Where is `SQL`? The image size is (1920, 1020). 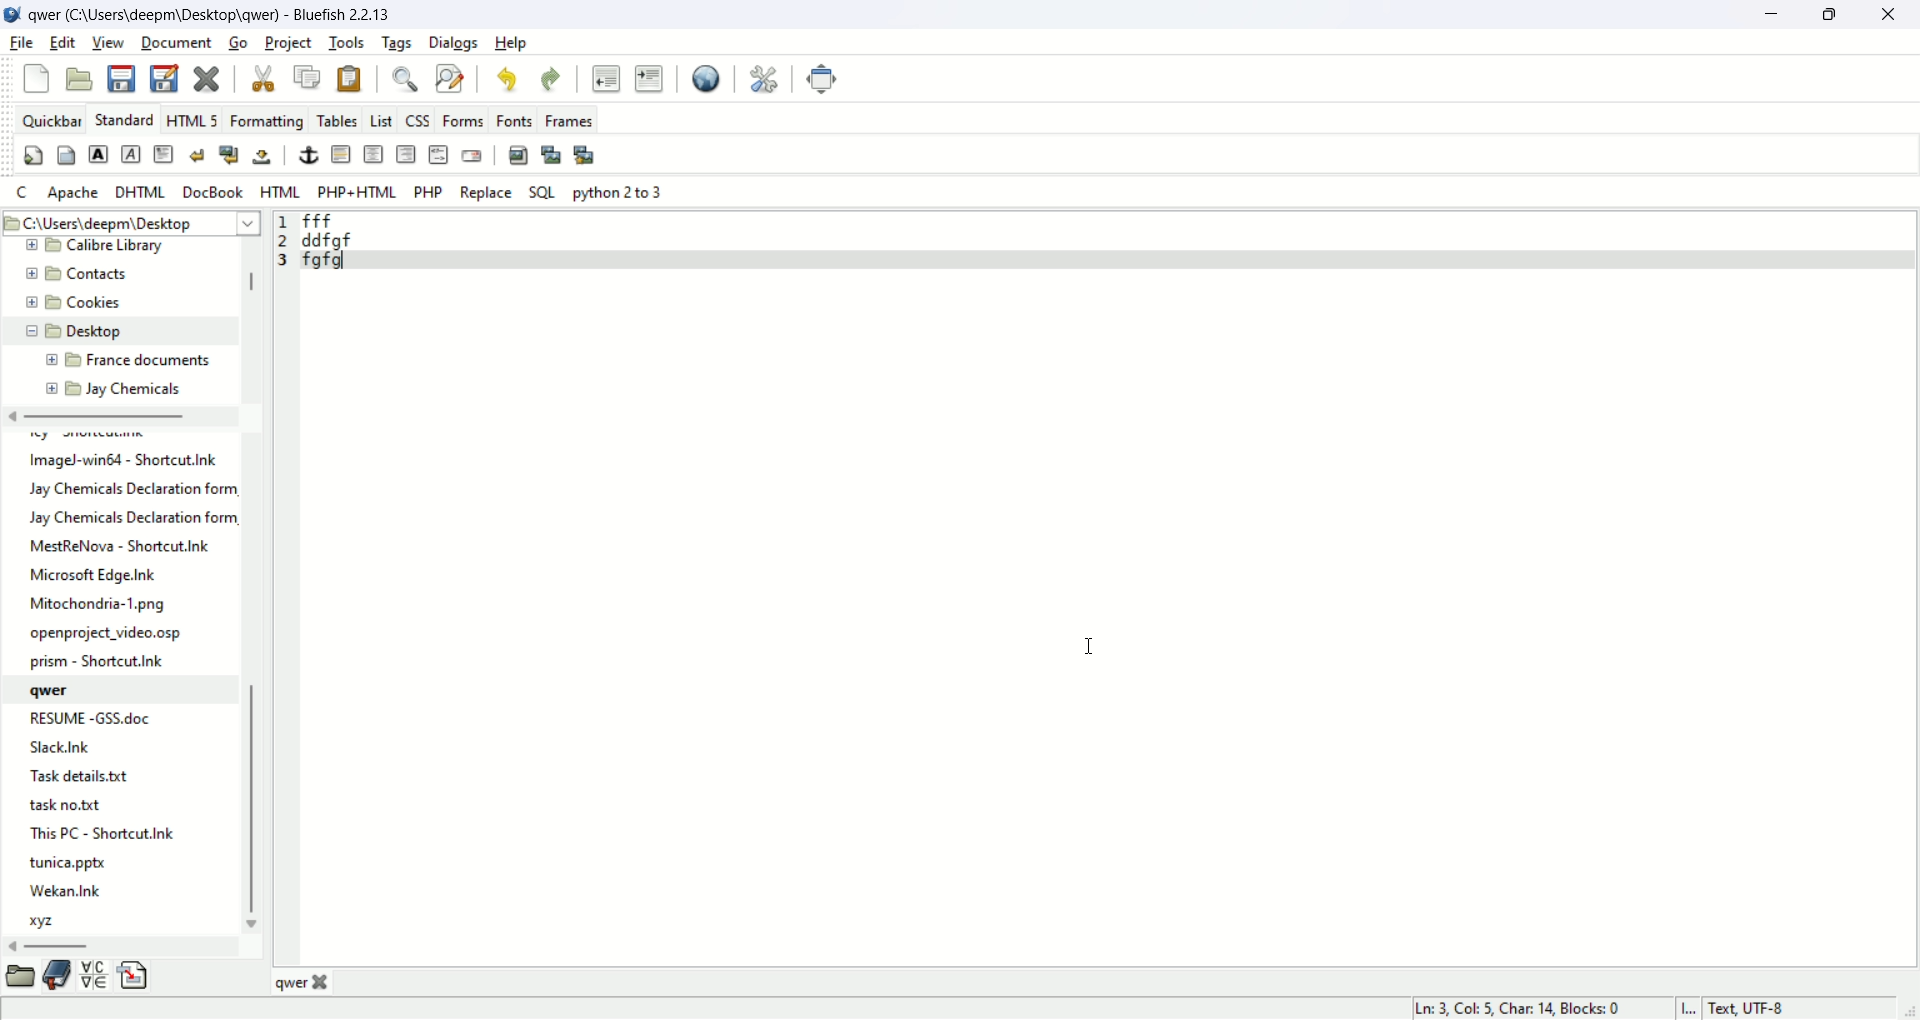
SQL is located at coordinates (541, 192).